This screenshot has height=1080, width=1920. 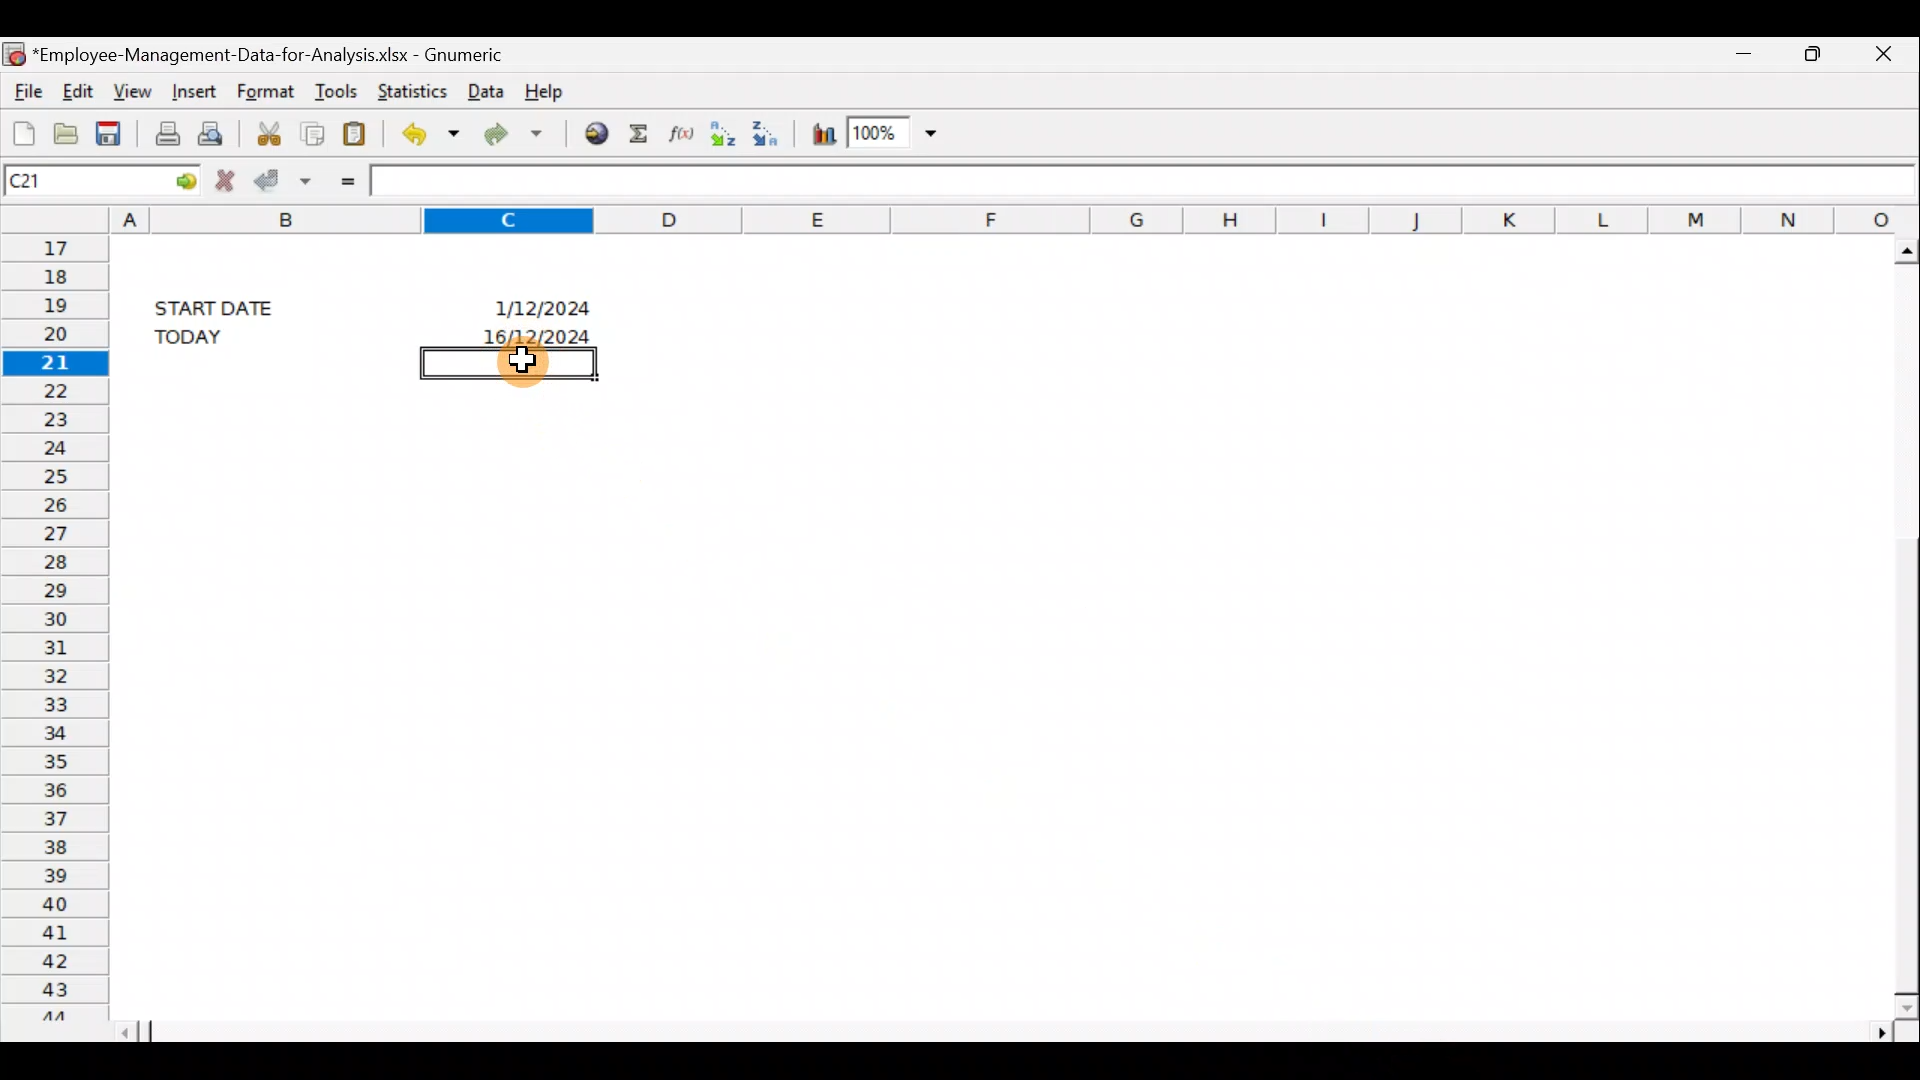 I want to click on Close, so click(x=1879, y=56).